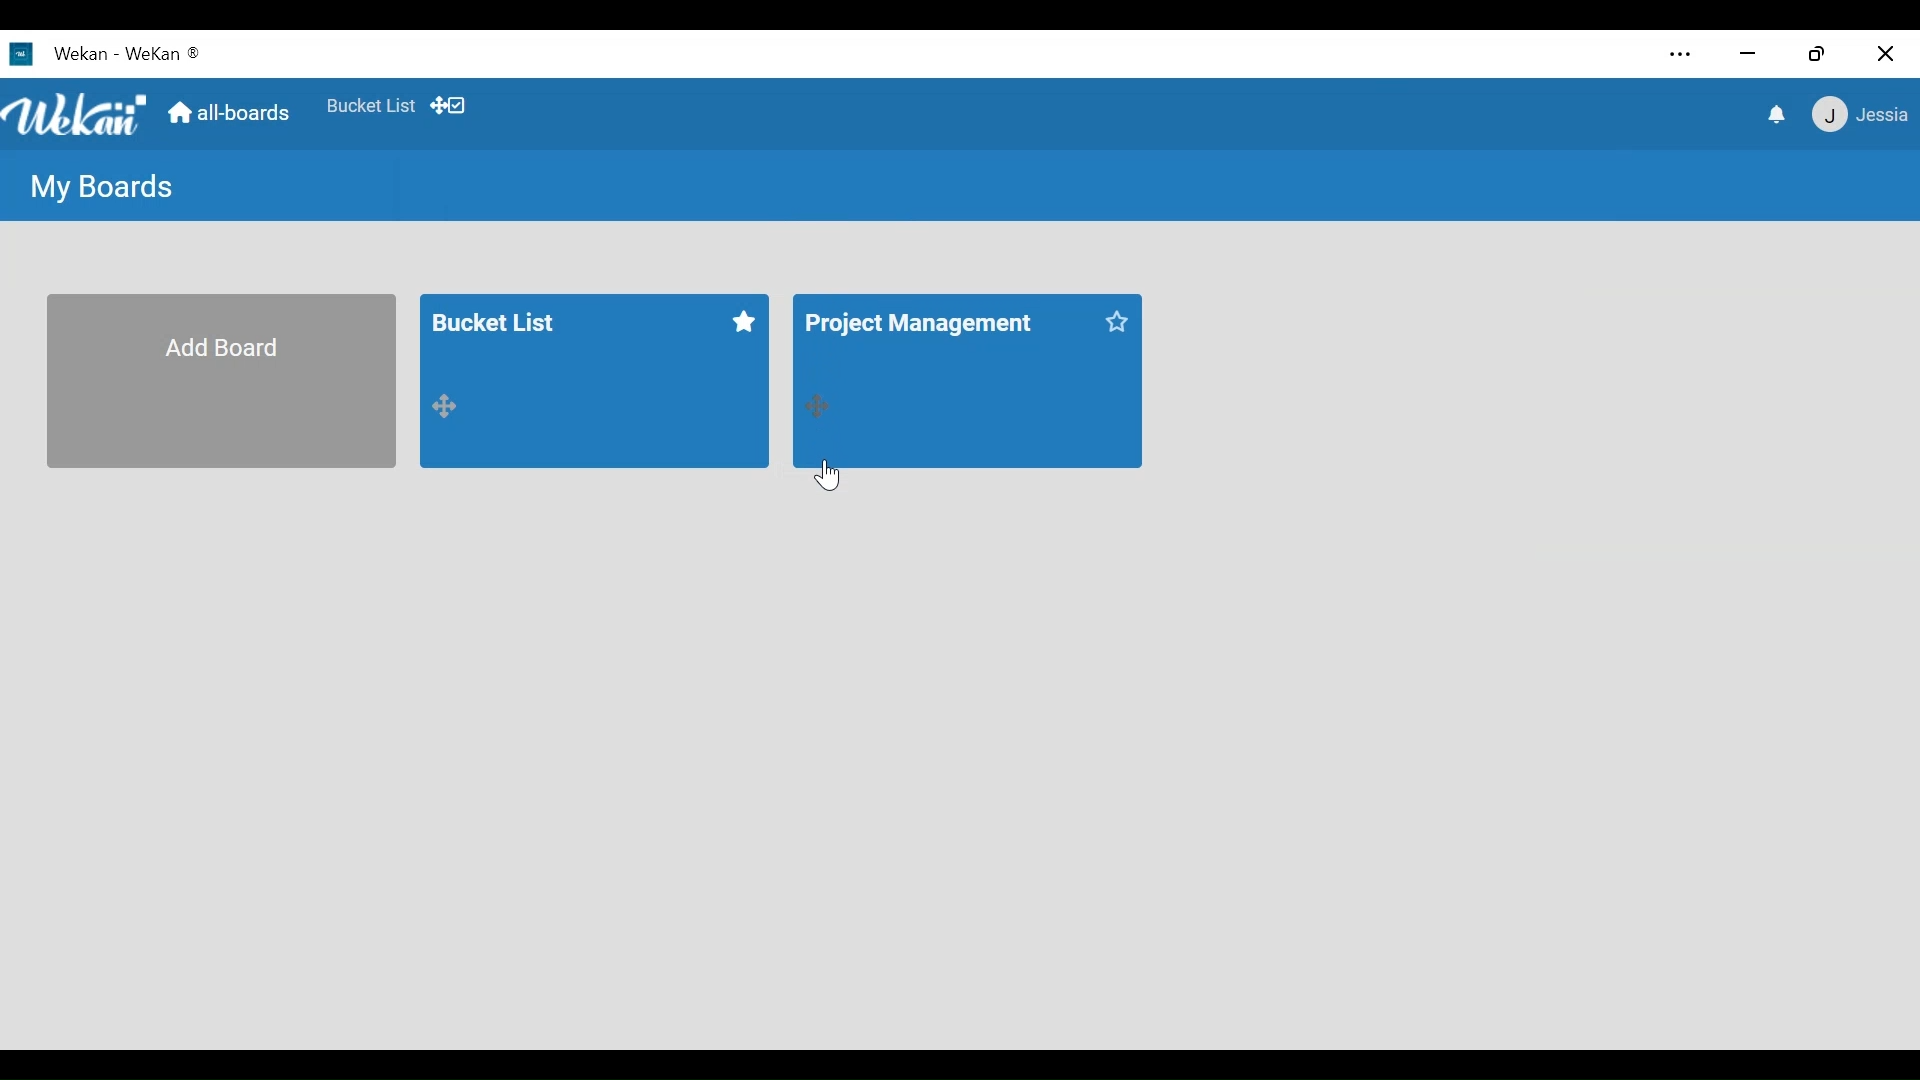 This screenshot has width=1920, height=1080. I want to click on close, so click(1885, 54).